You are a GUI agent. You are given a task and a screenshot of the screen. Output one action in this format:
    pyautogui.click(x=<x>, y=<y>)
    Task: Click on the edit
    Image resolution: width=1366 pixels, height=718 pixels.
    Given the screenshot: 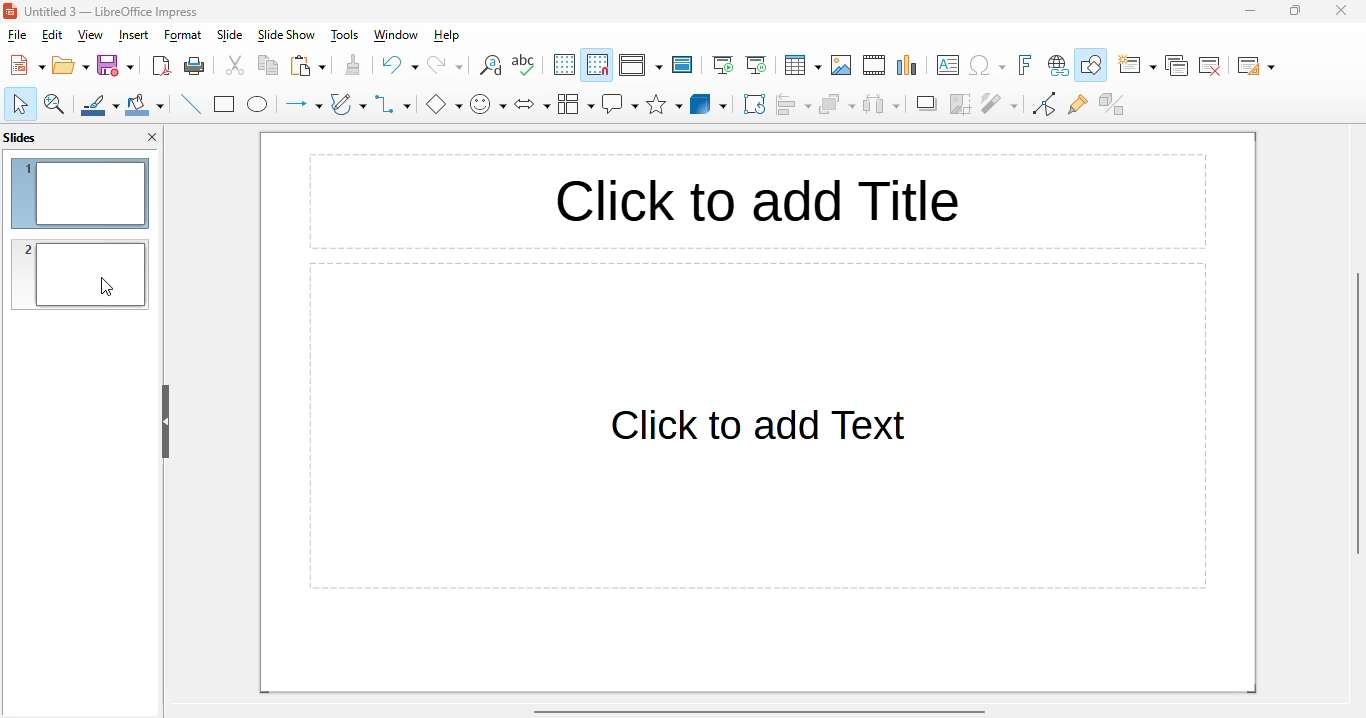 What is the action you would take?
    pyautogui.click(x=51, y=35)
    